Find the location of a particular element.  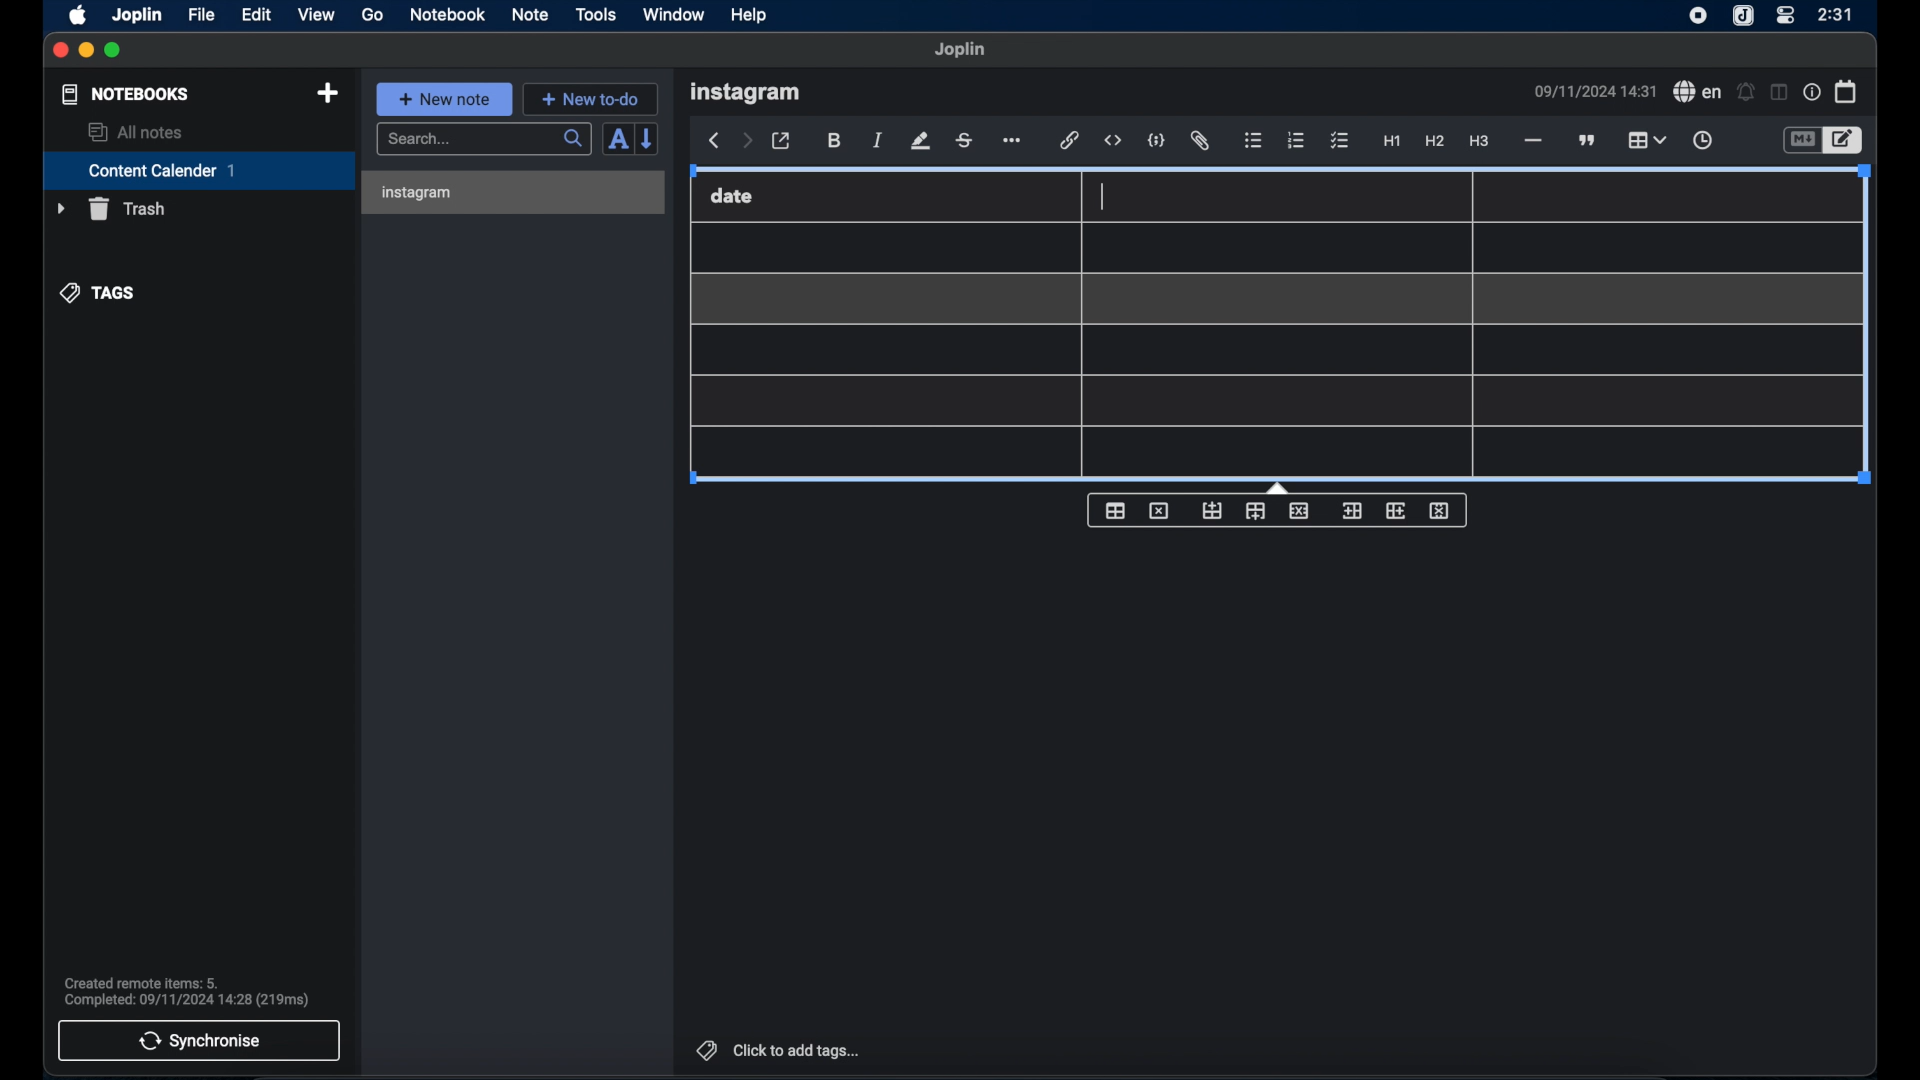

instagram is located at coordinates (420, 193).